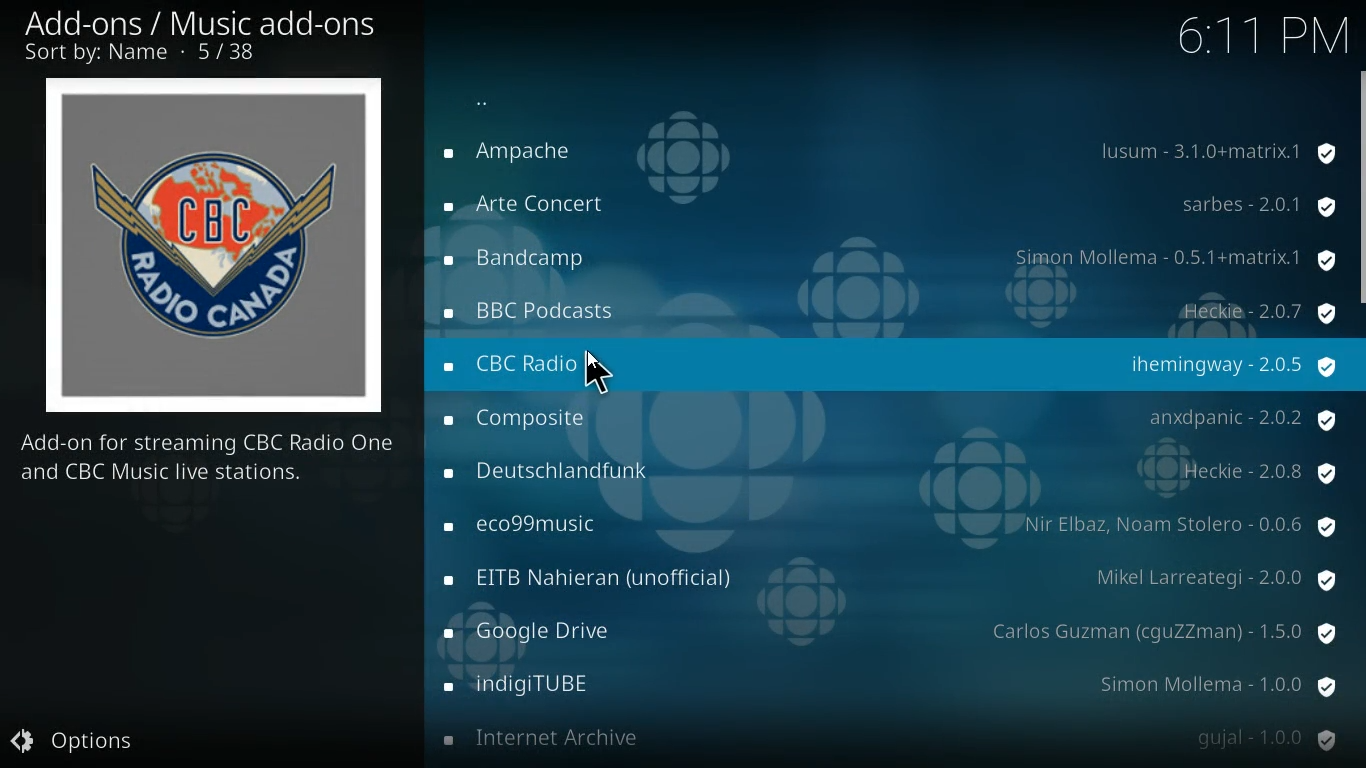 Image resolution: width=1366 pixels, height=768 pixels. I want to click on protection, so click(1254, 739).